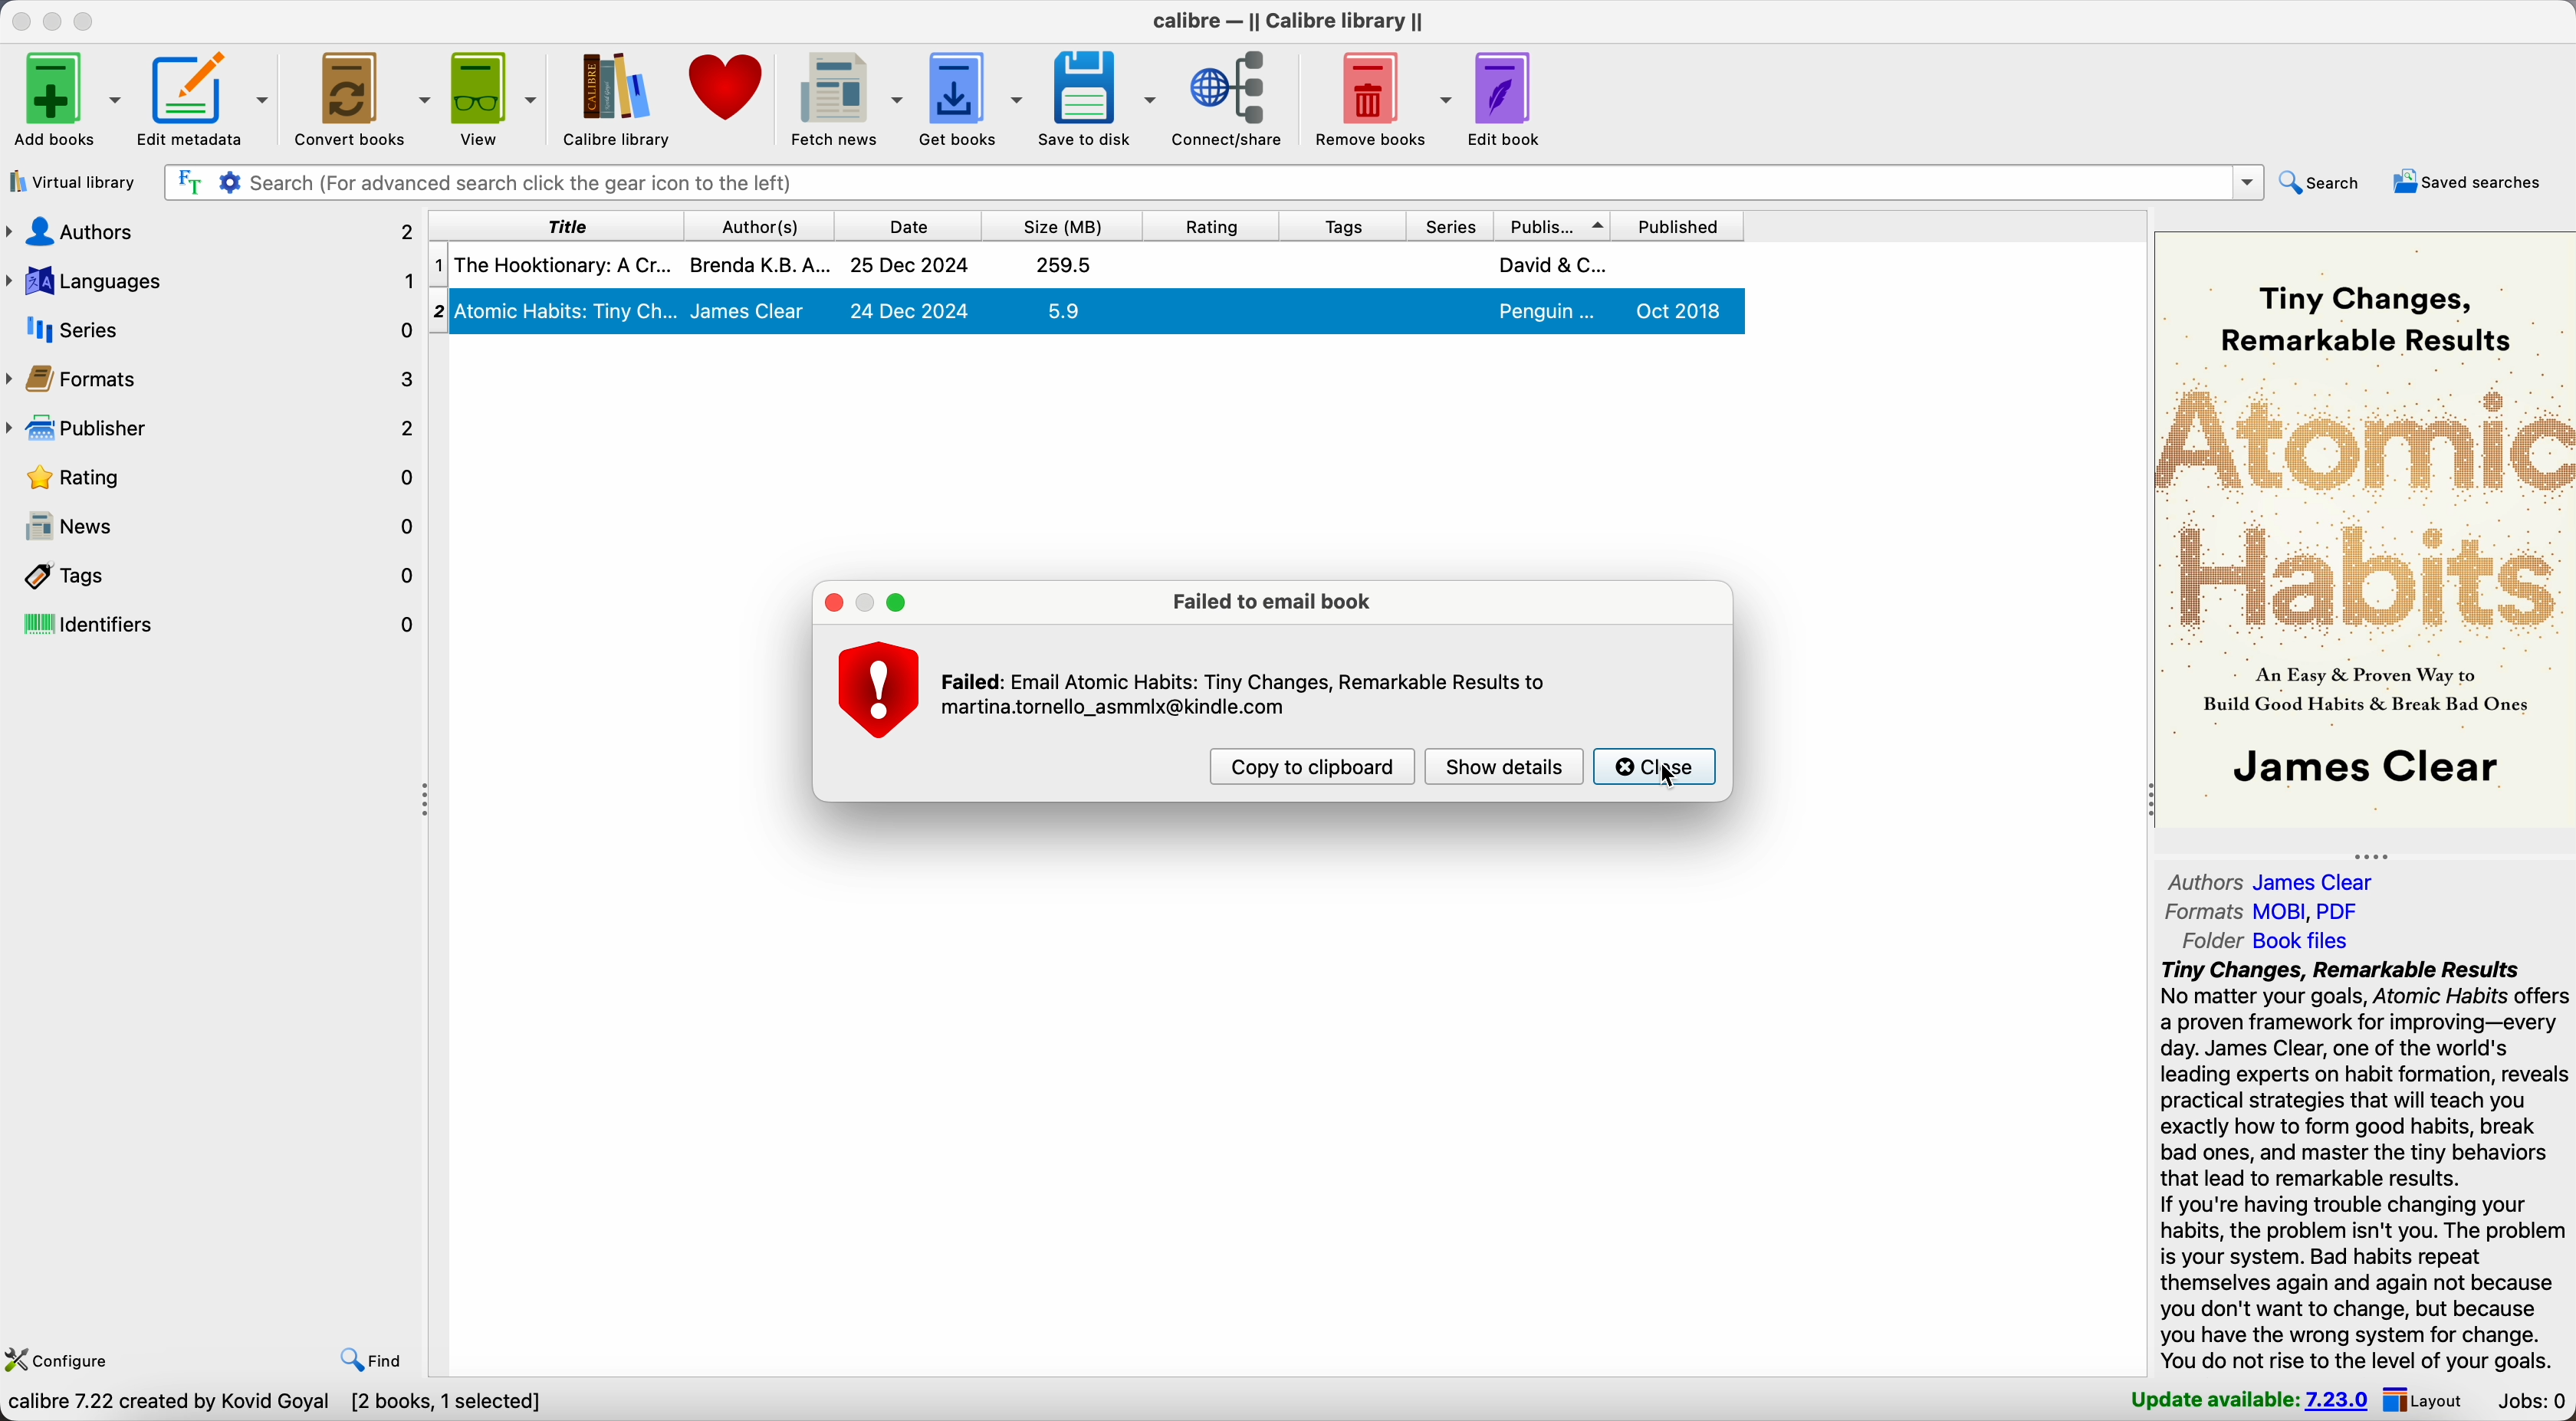 Image resolution: width=2576 pixels, height=1421 pixels. I want to click on authors, so click(2277, 880).